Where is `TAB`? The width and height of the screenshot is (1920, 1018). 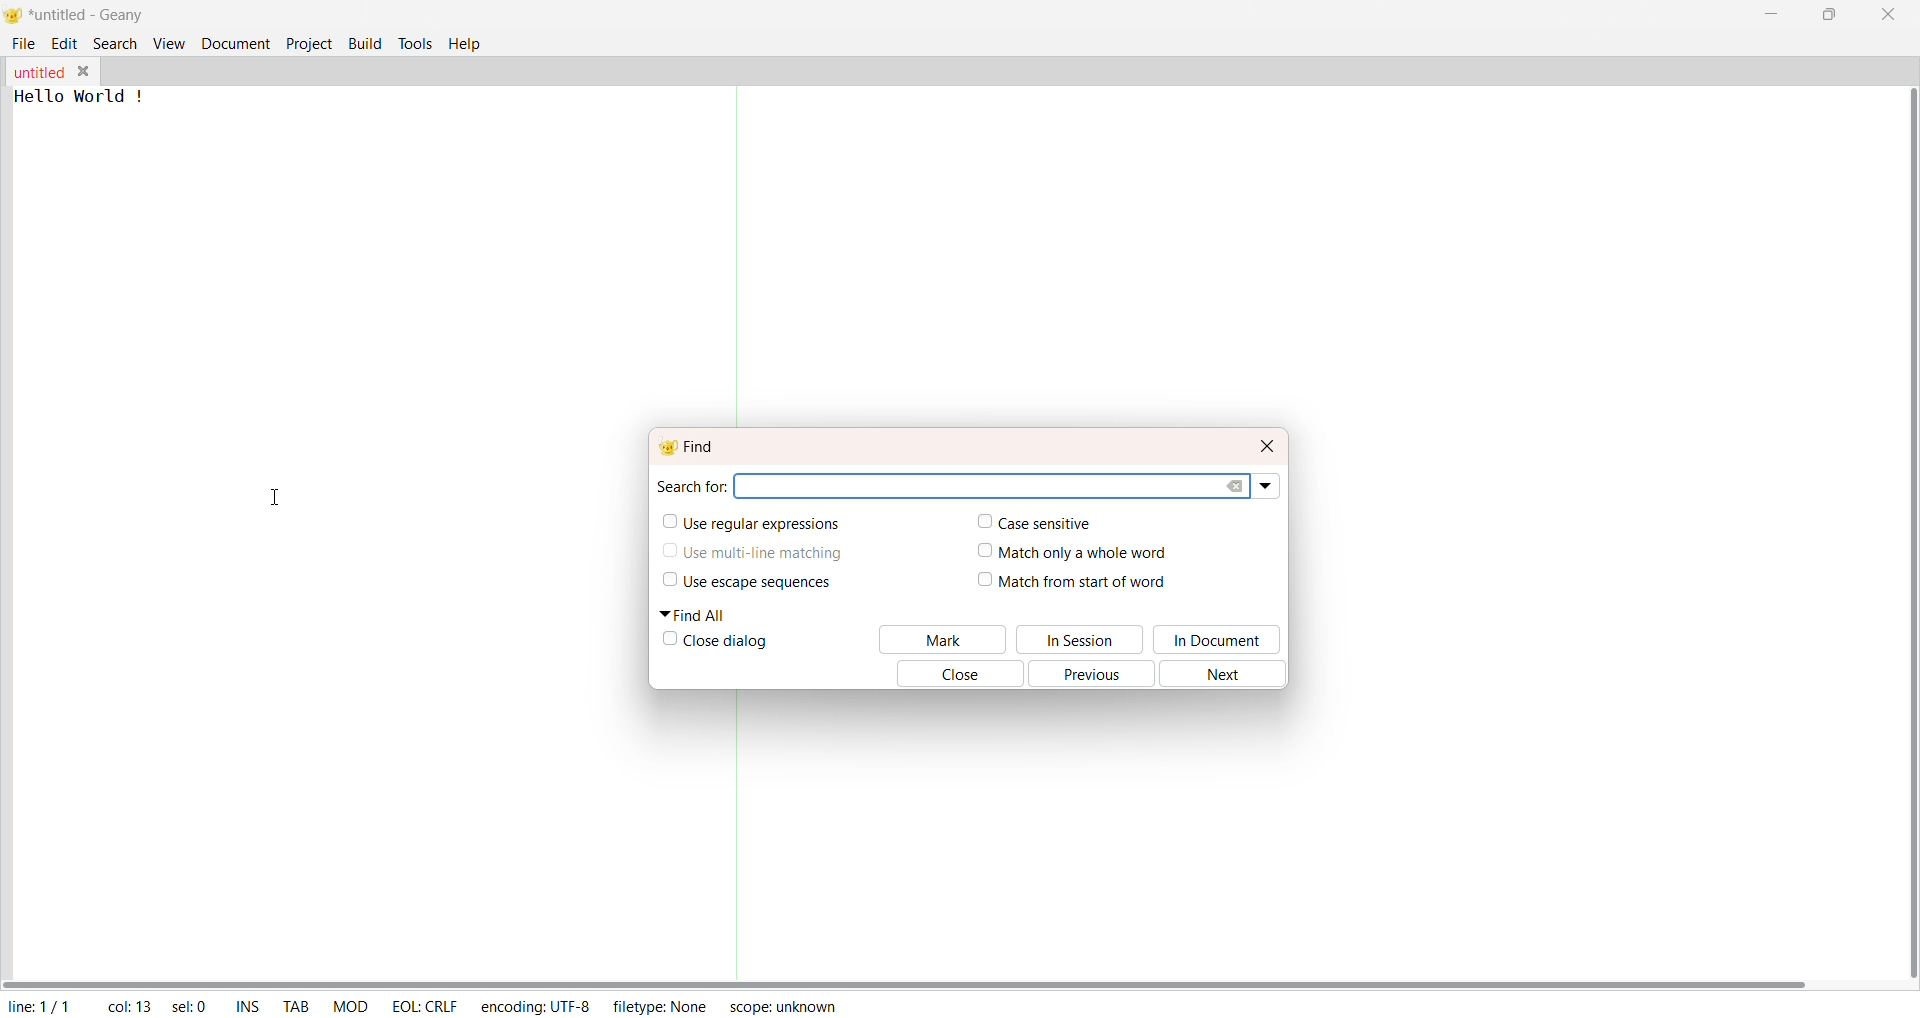 TAB is located at coordinates (293, 1002).